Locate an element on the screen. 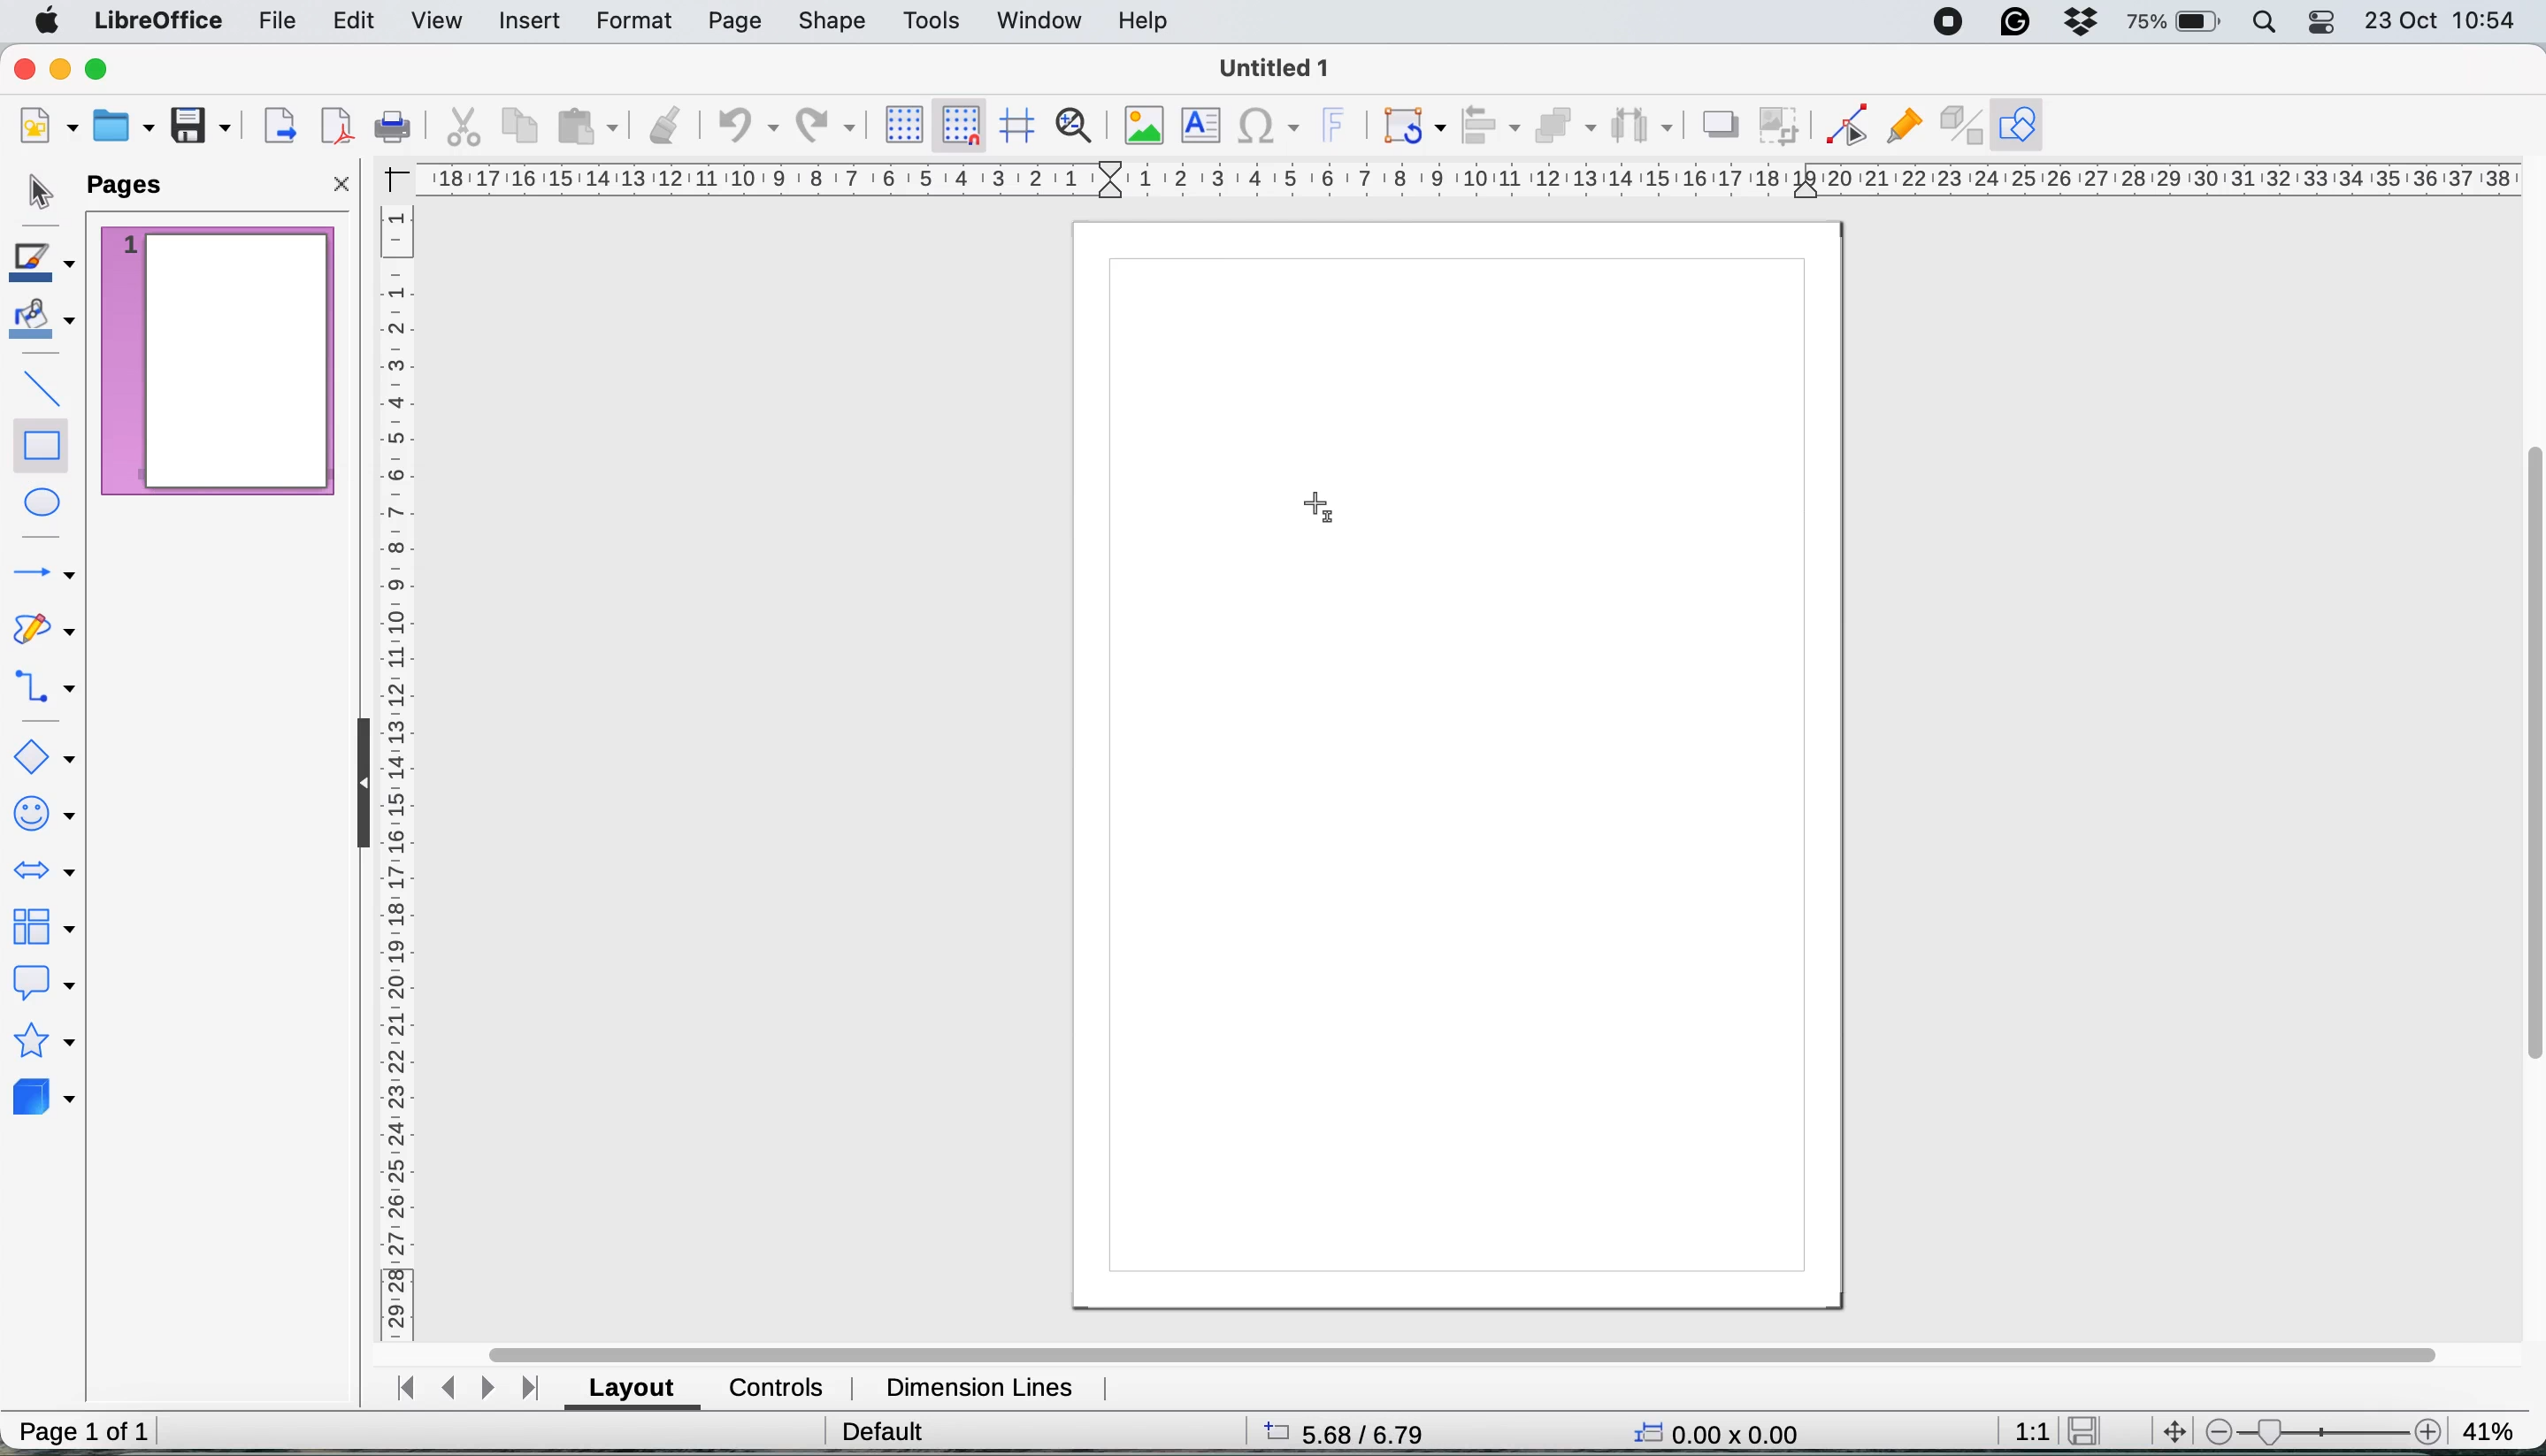 The height and width of the screenshot is (1456, 2546). collapse is located at coordinates (354, 781).